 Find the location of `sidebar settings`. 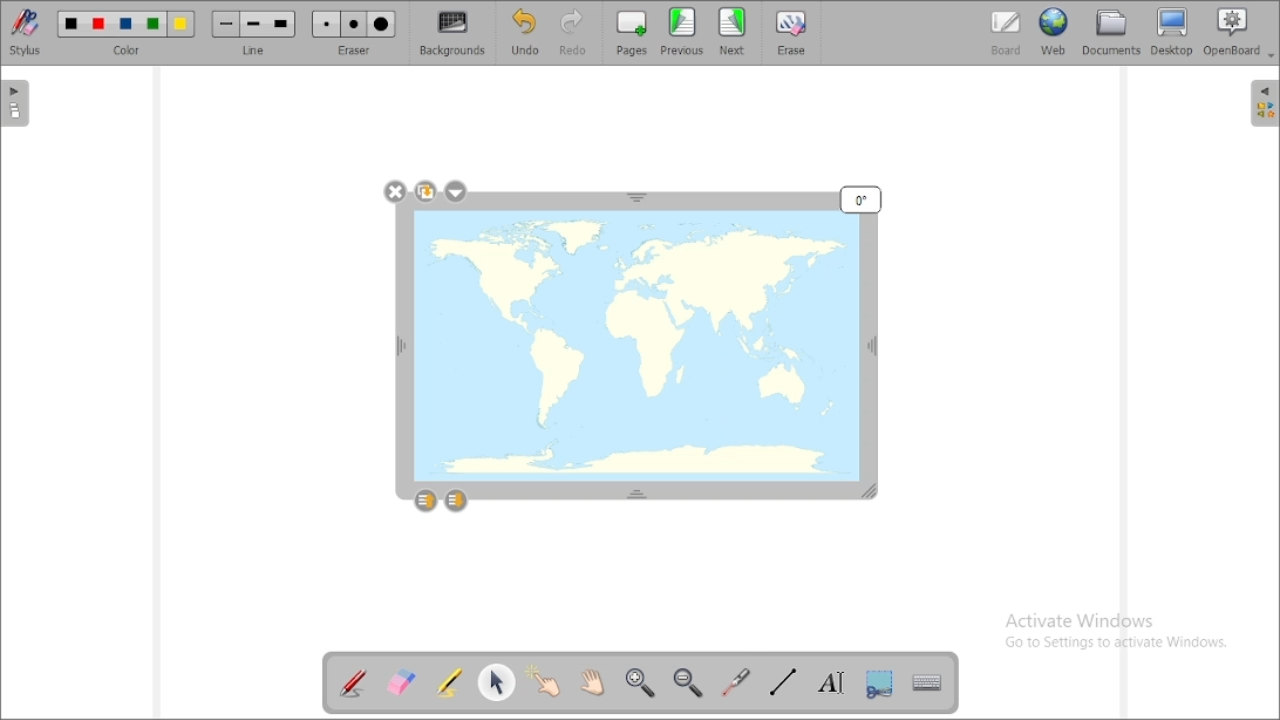

sidebar settings is located at coordinates (1262, 103).